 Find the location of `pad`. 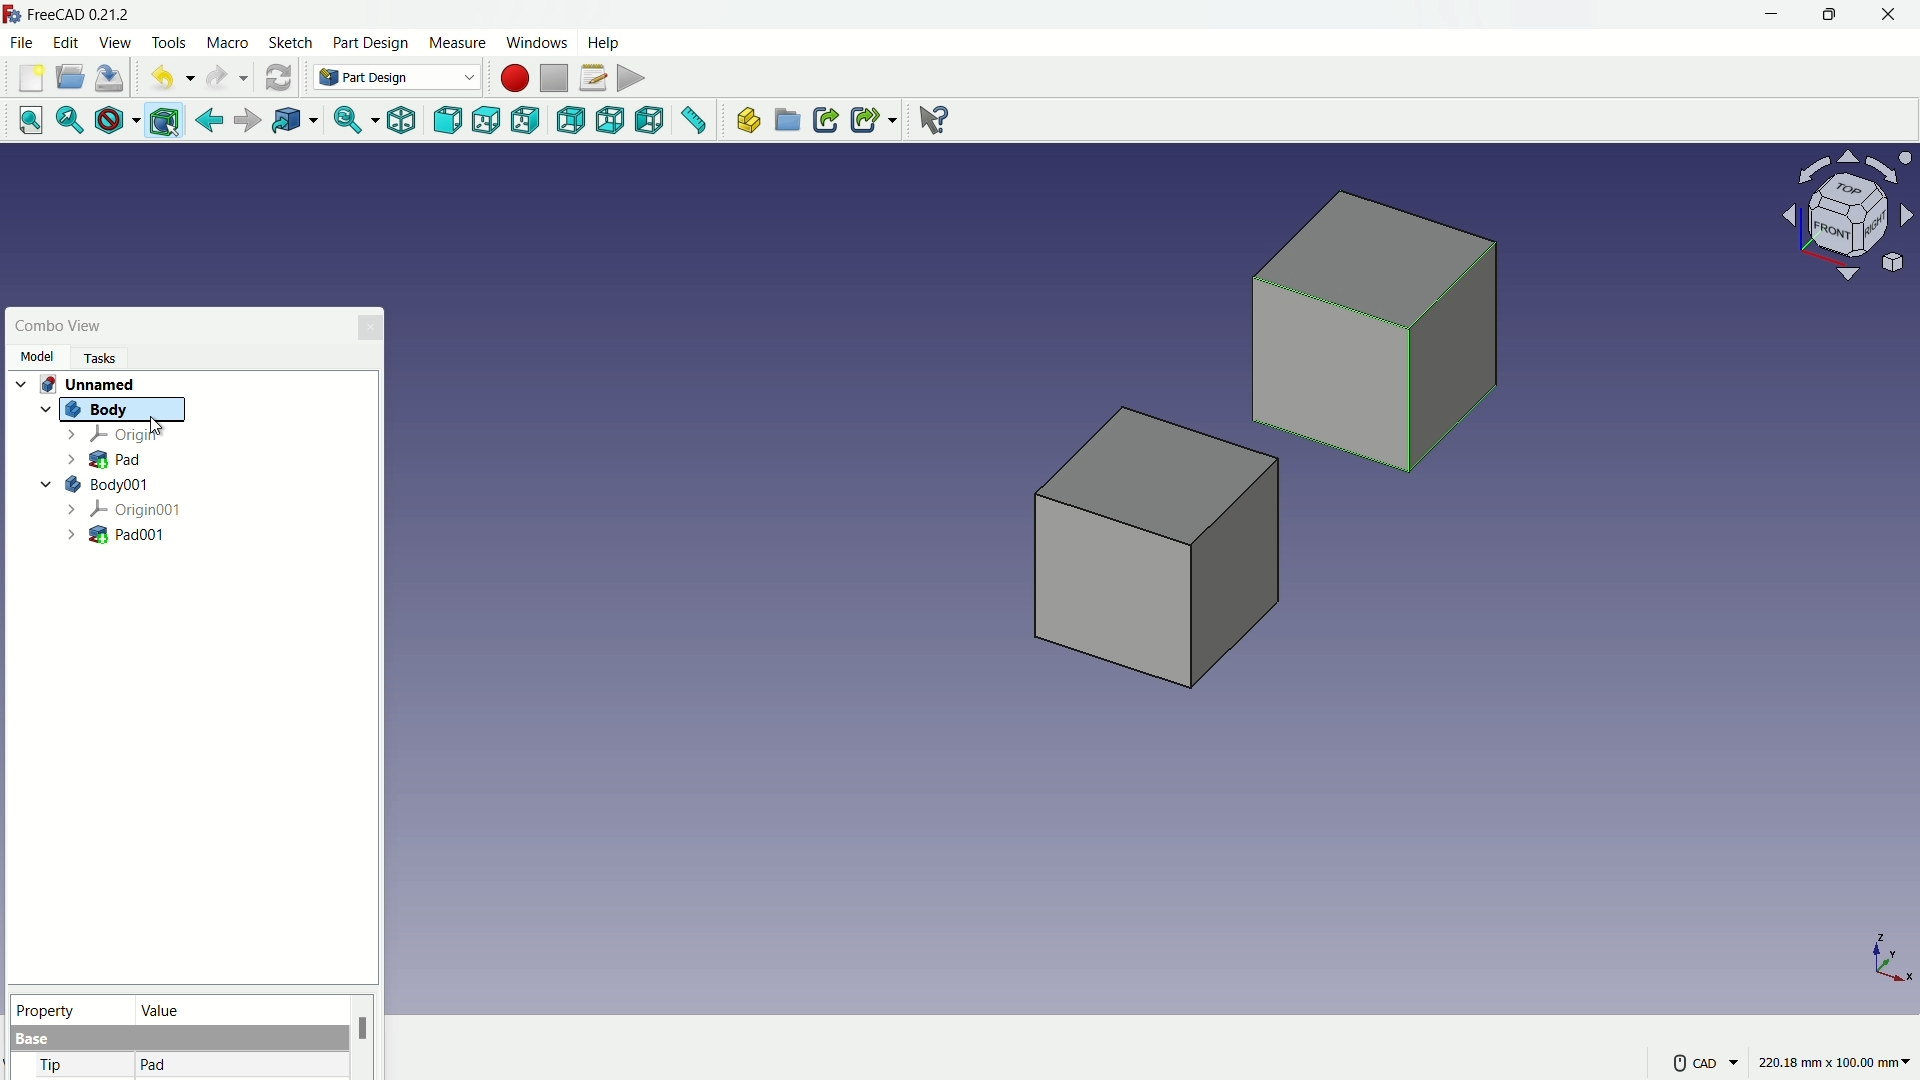

pad is located at coordinates (108, 458).